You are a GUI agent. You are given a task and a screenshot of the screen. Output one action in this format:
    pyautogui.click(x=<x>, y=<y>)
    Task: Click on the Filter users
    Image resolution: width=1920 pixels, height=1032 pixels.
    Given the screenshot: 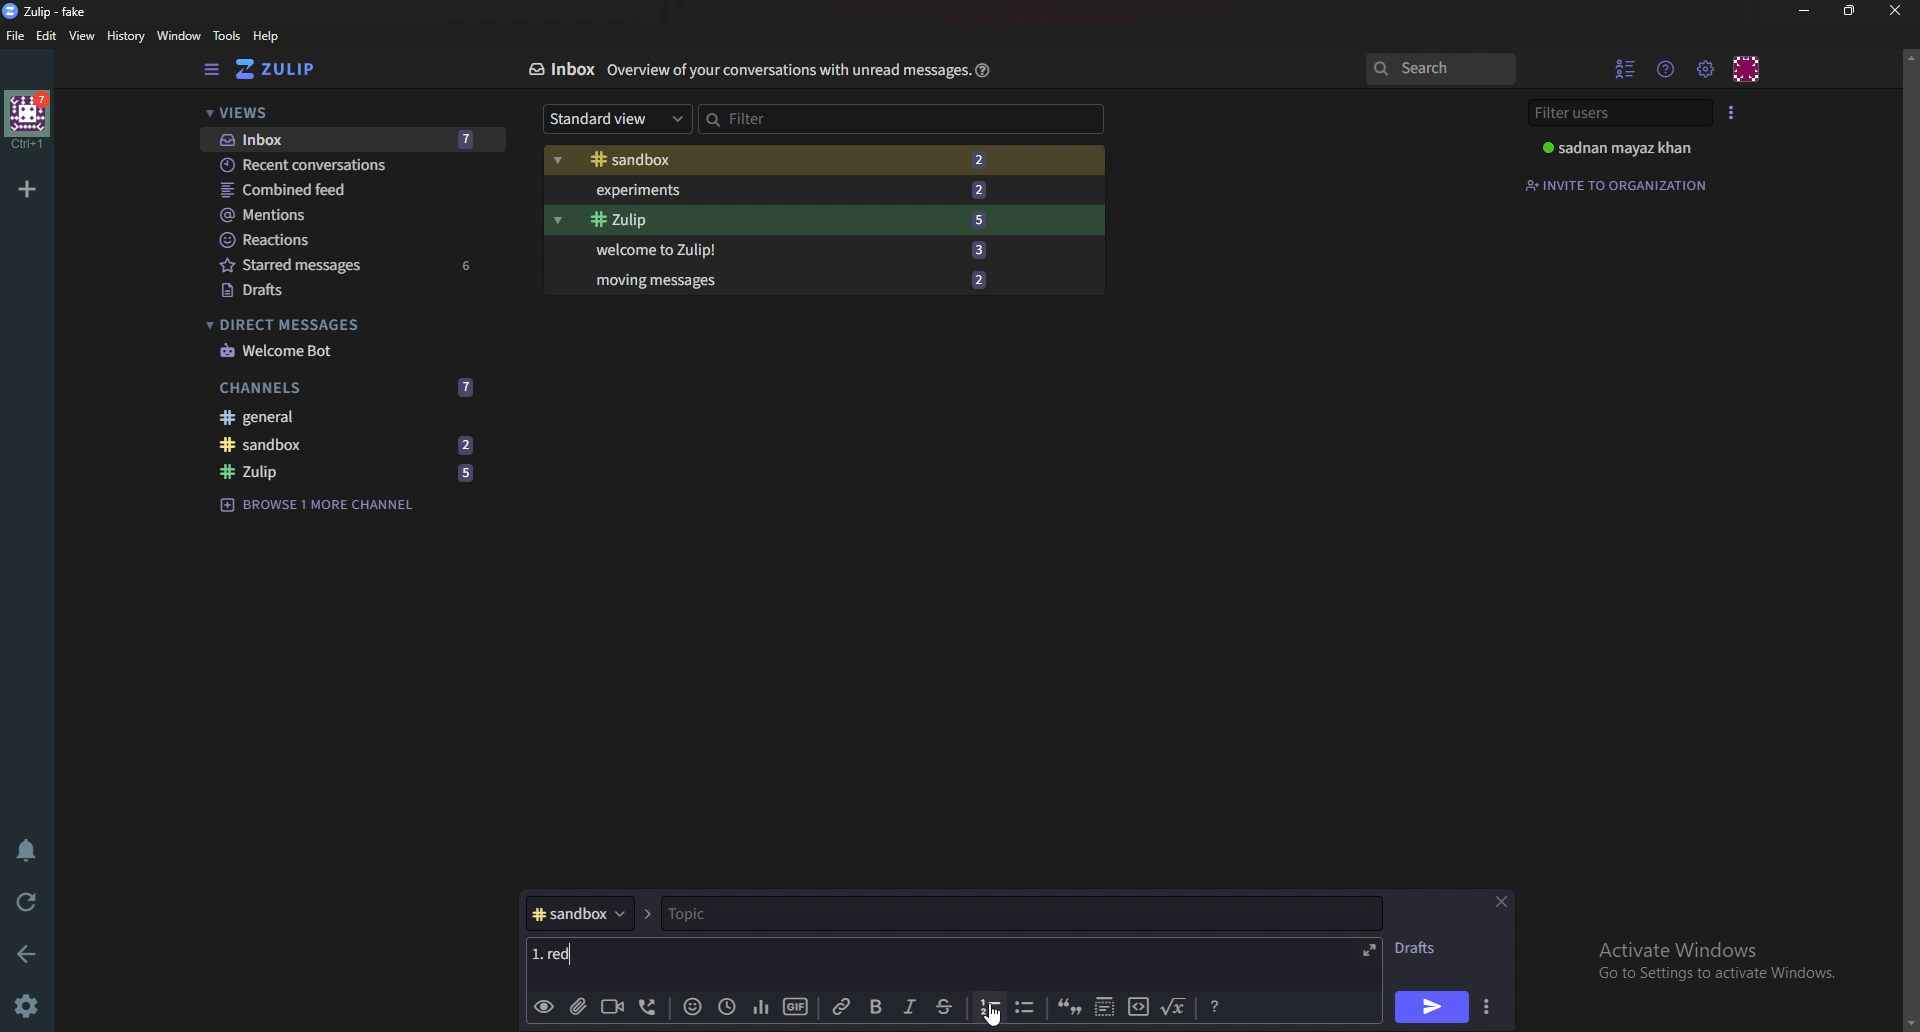 What is the action you would take?
    pyautogui.click(x=1617, y=113)
    